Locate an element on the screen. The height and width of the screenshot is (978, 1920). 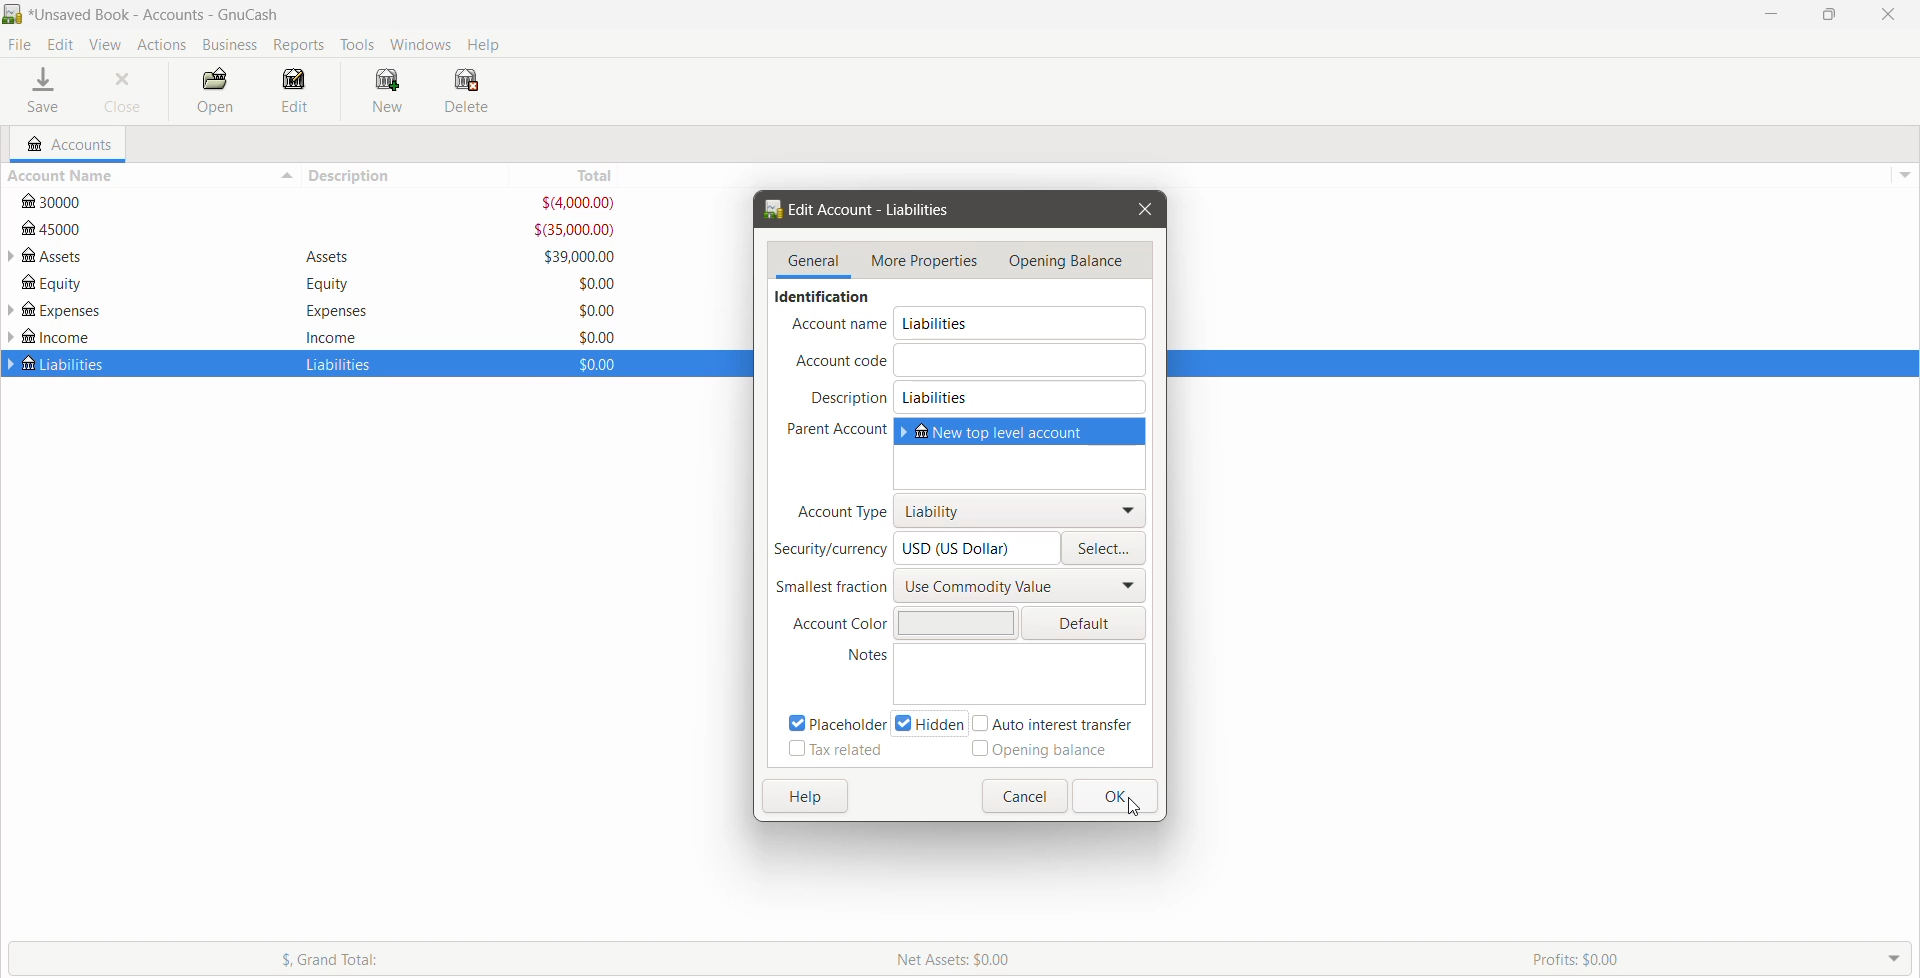
Close is located at coordinates (1885, 14).